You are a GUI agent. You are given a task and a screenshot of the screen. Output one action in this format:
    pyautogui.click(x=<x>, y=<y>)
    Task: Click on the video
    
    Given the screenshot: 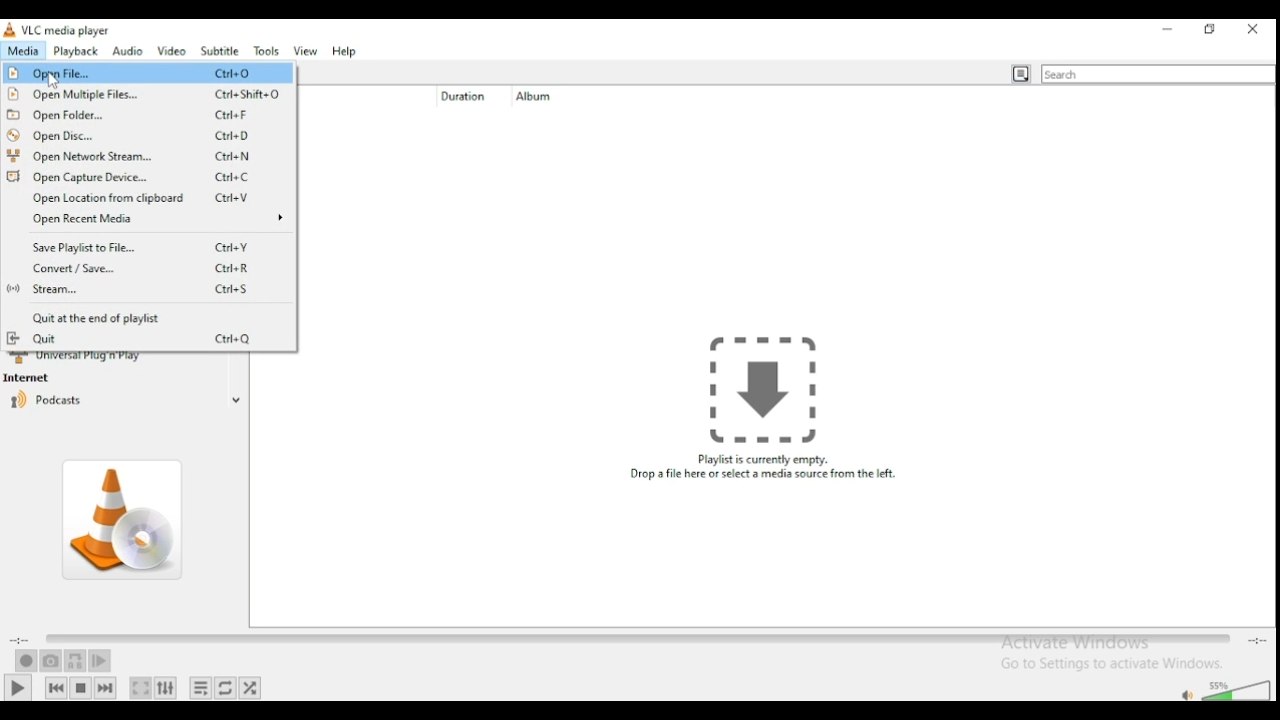 What is the action you would take?
    pyautogui.click(x=173, y=50)
    